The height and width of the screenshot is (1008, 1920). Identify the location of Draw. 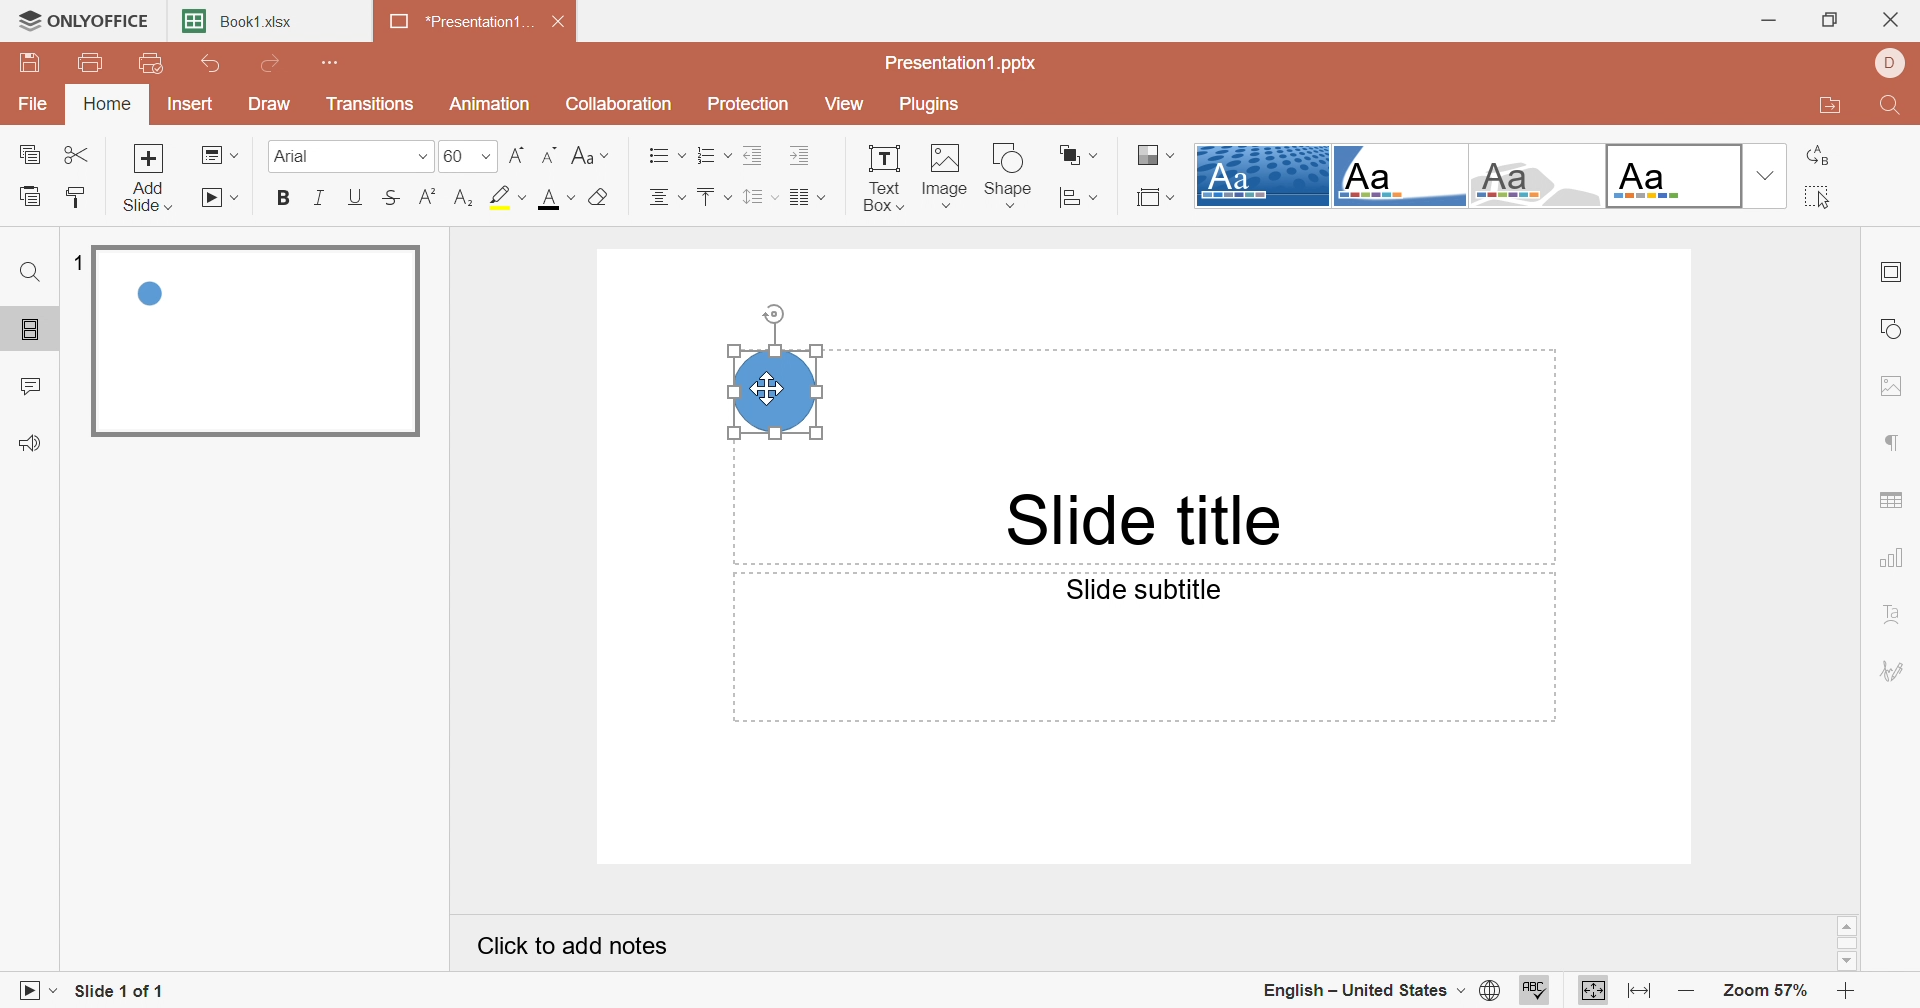
(273, 103).